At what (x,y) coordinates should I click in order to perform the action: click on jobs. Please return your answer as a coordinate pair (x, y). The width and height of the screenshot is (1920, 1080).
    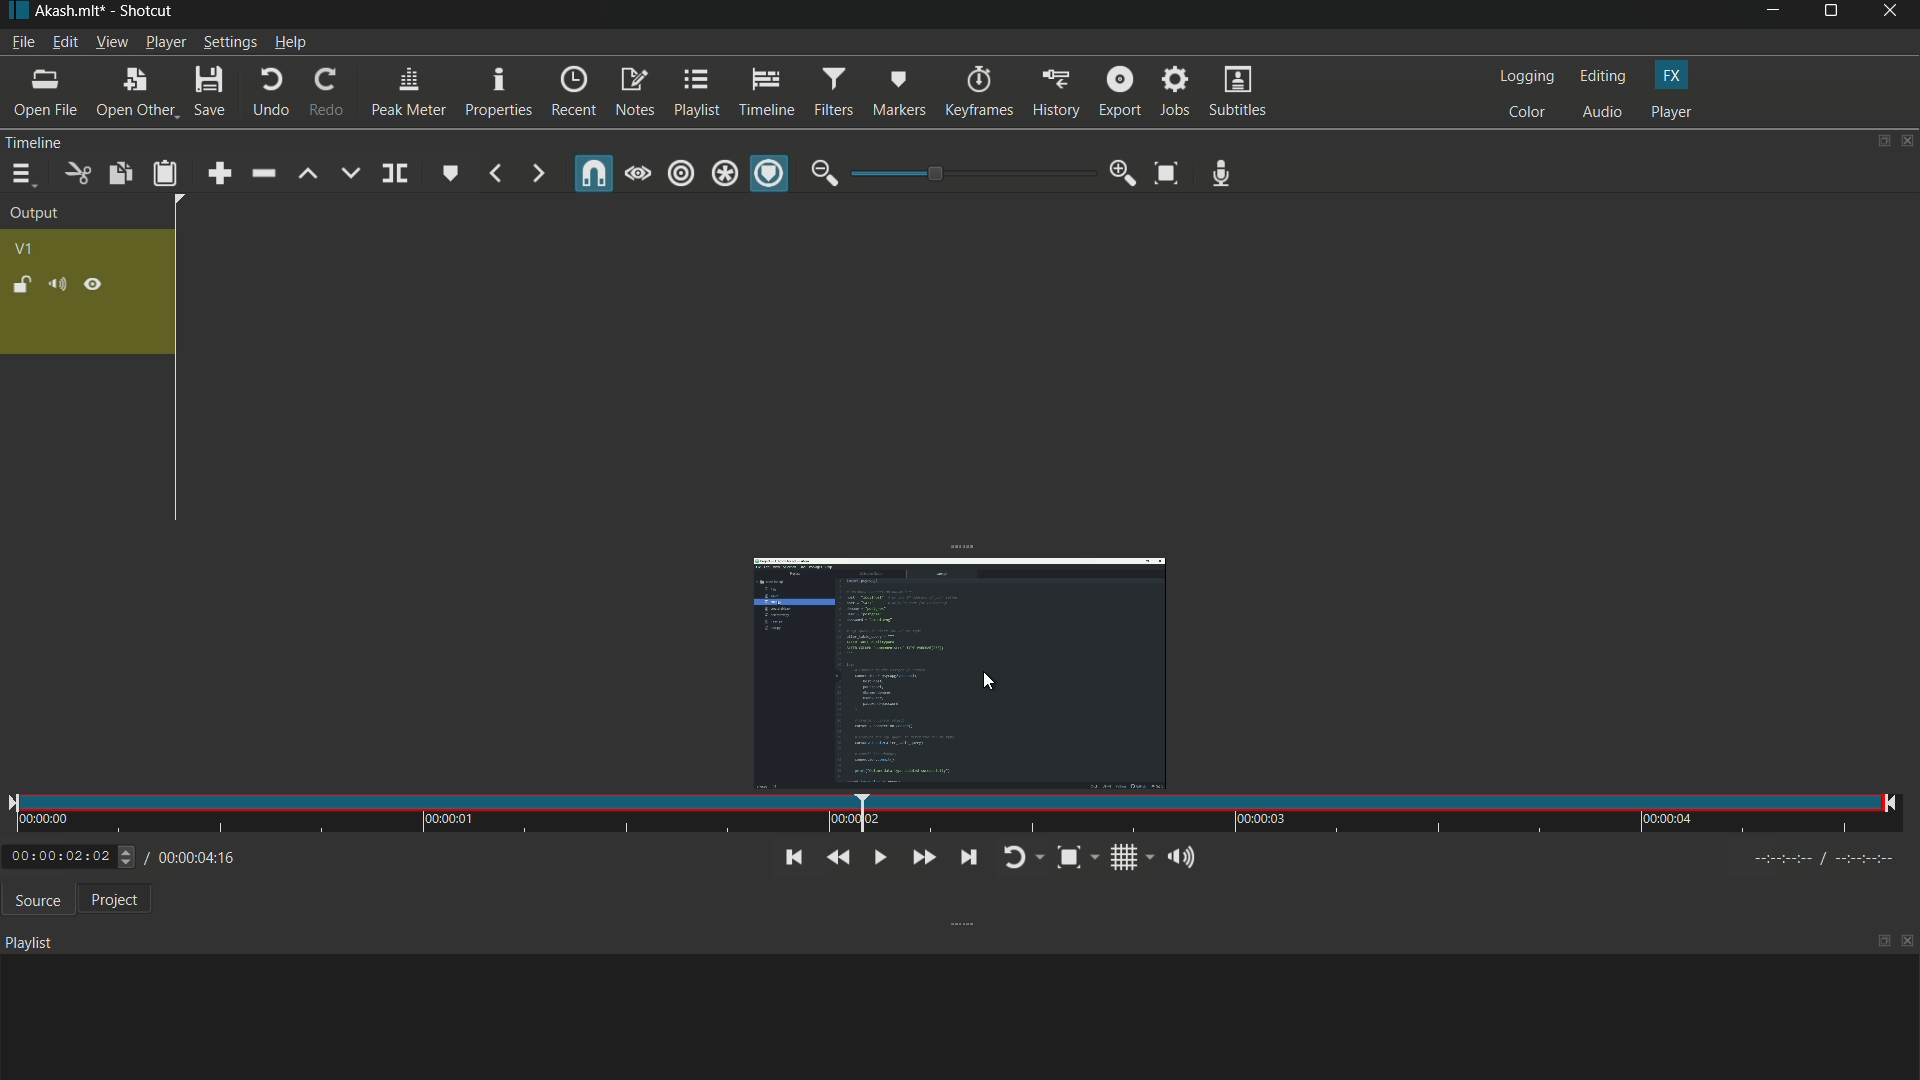
    Looking at the image, I should click on (1175, 93).